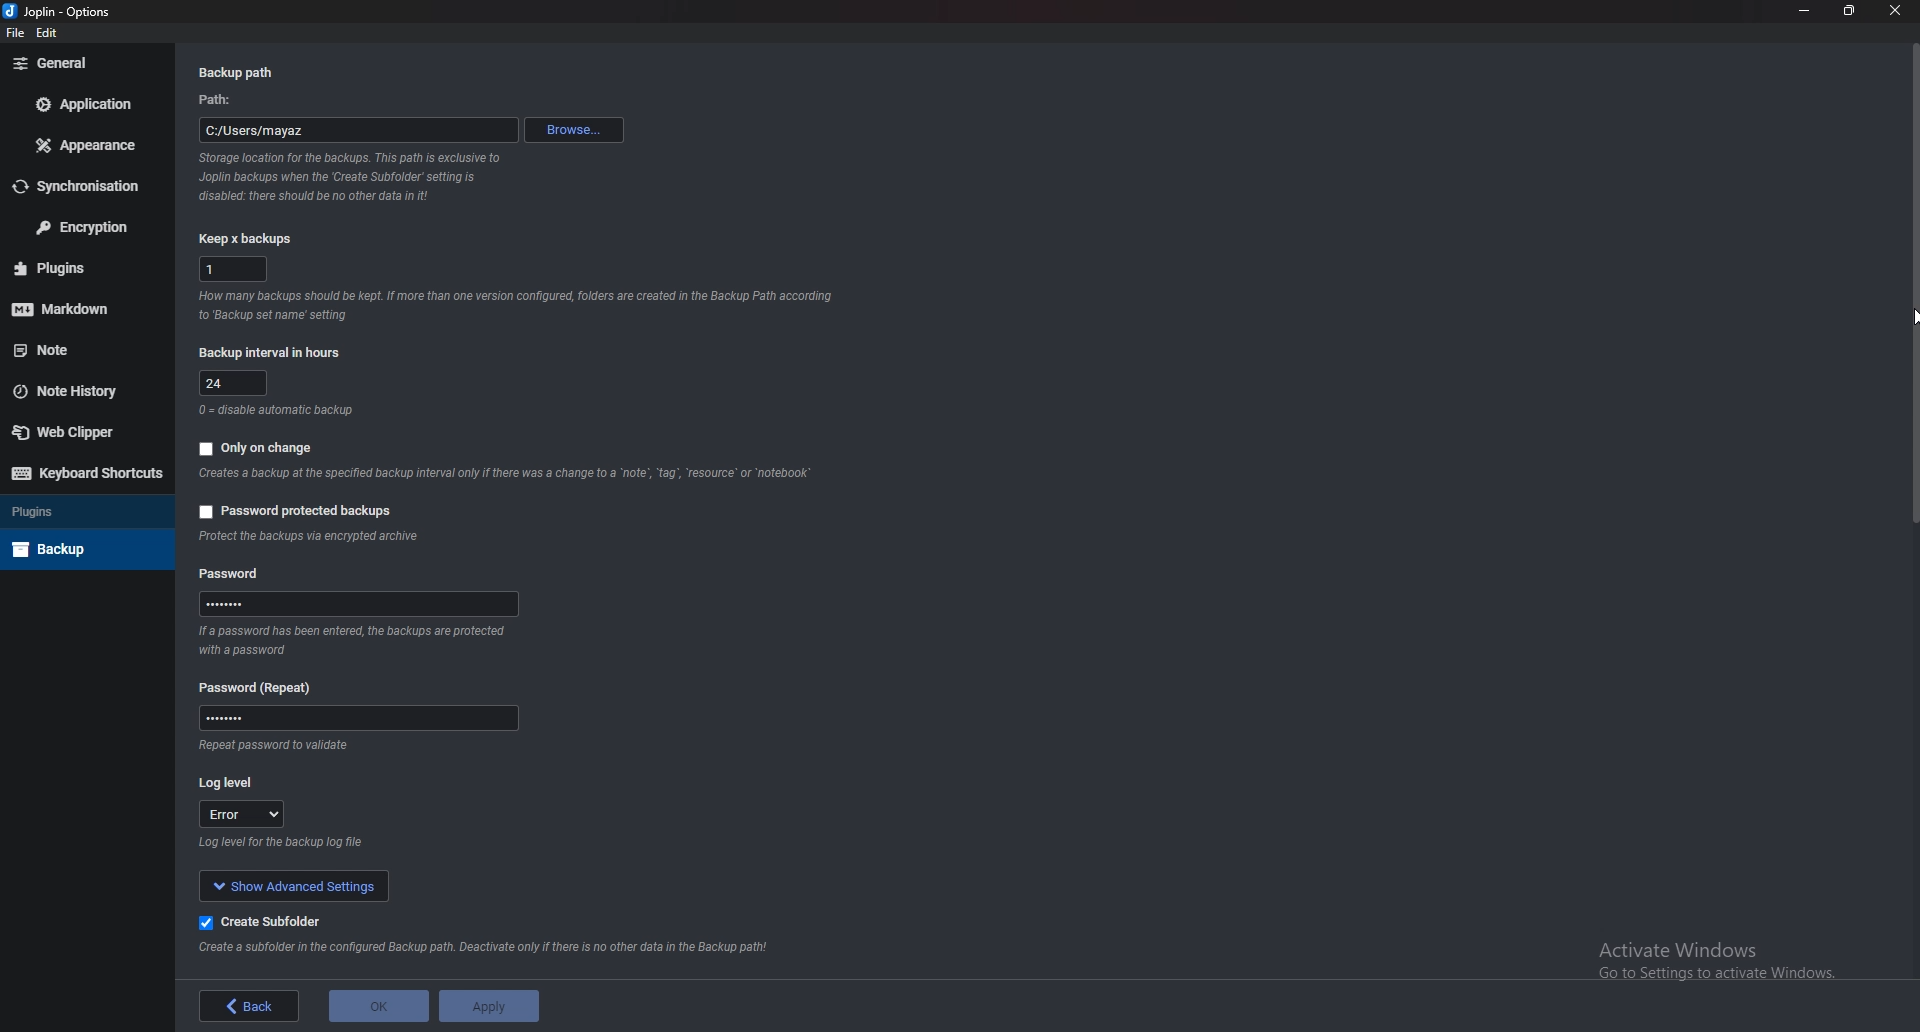 The height and width of the screenshot is (1032, 1920). What do you see at coordinates (87, 147) in the screenshot?
I see `Appearance` at bounding box center [87, 147].